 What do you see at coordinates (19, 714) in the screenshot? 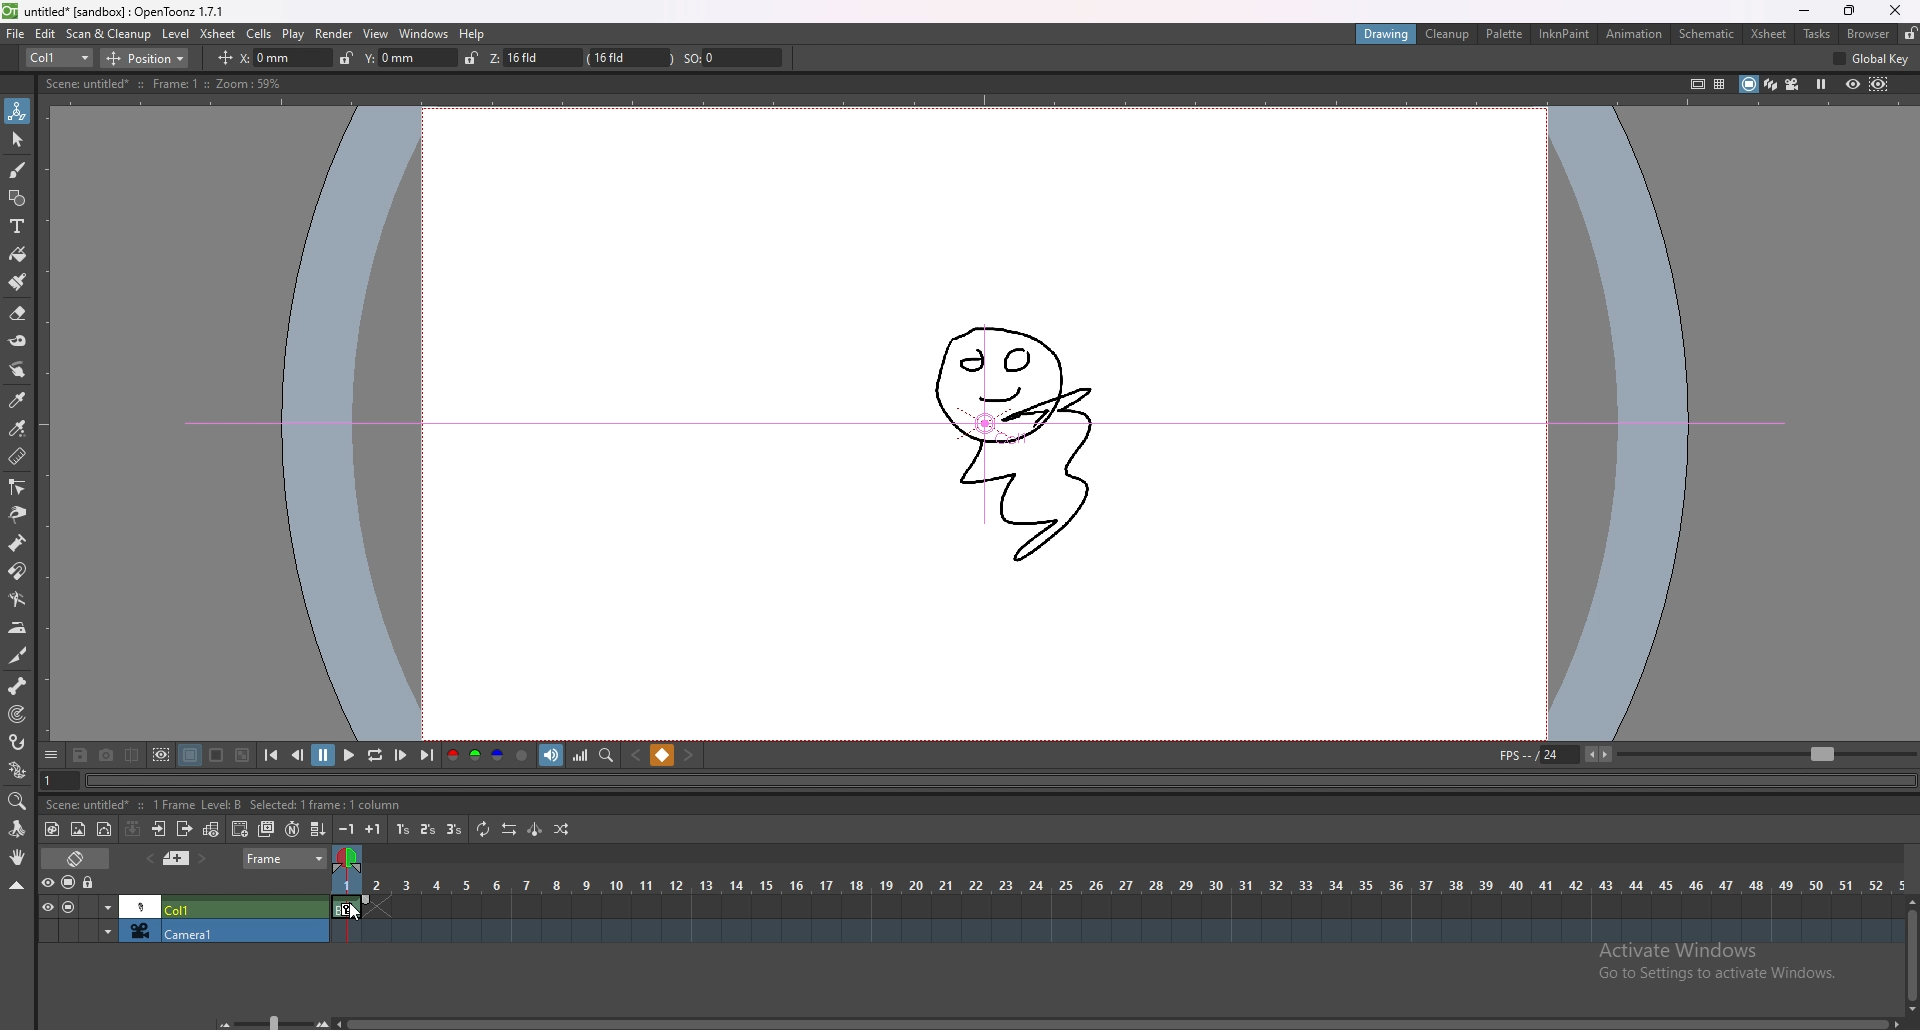
I see `target` at bounding box center [19, 714].